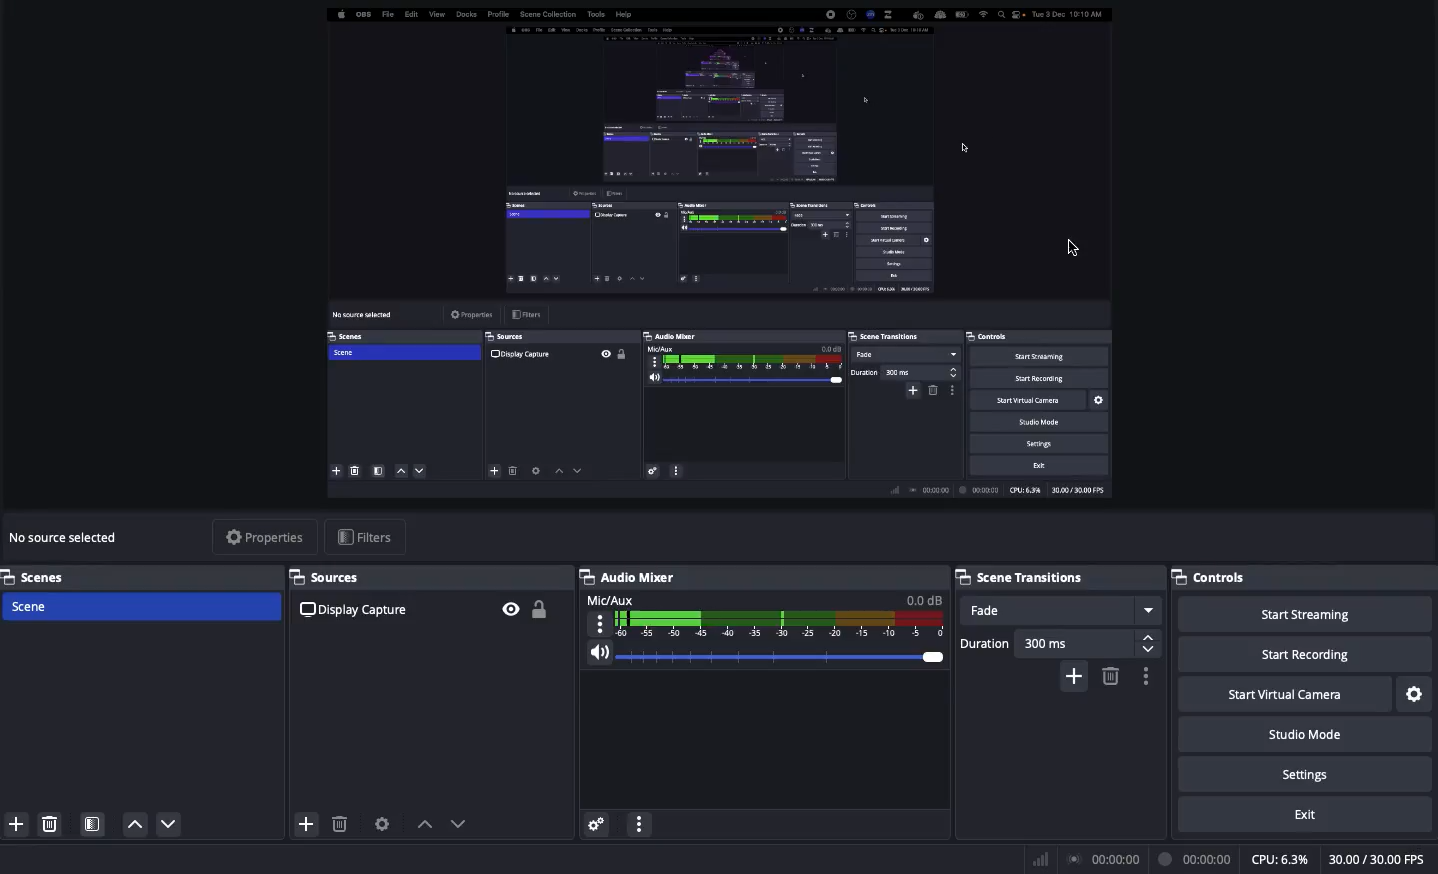 The height and width of the screenshot is (874, 1438). I want to click on Recording , so click(1196, 859).